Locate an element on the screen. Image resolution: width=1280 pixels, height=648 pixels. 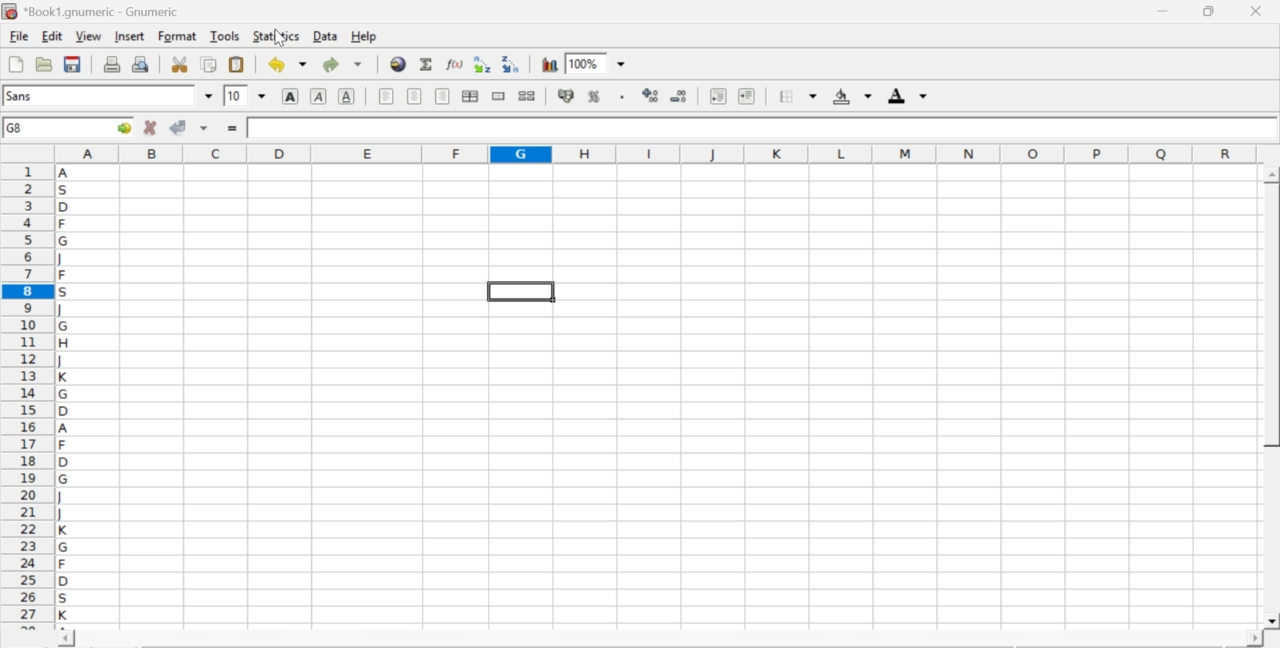
G8 is located at coordinates (17, 128).